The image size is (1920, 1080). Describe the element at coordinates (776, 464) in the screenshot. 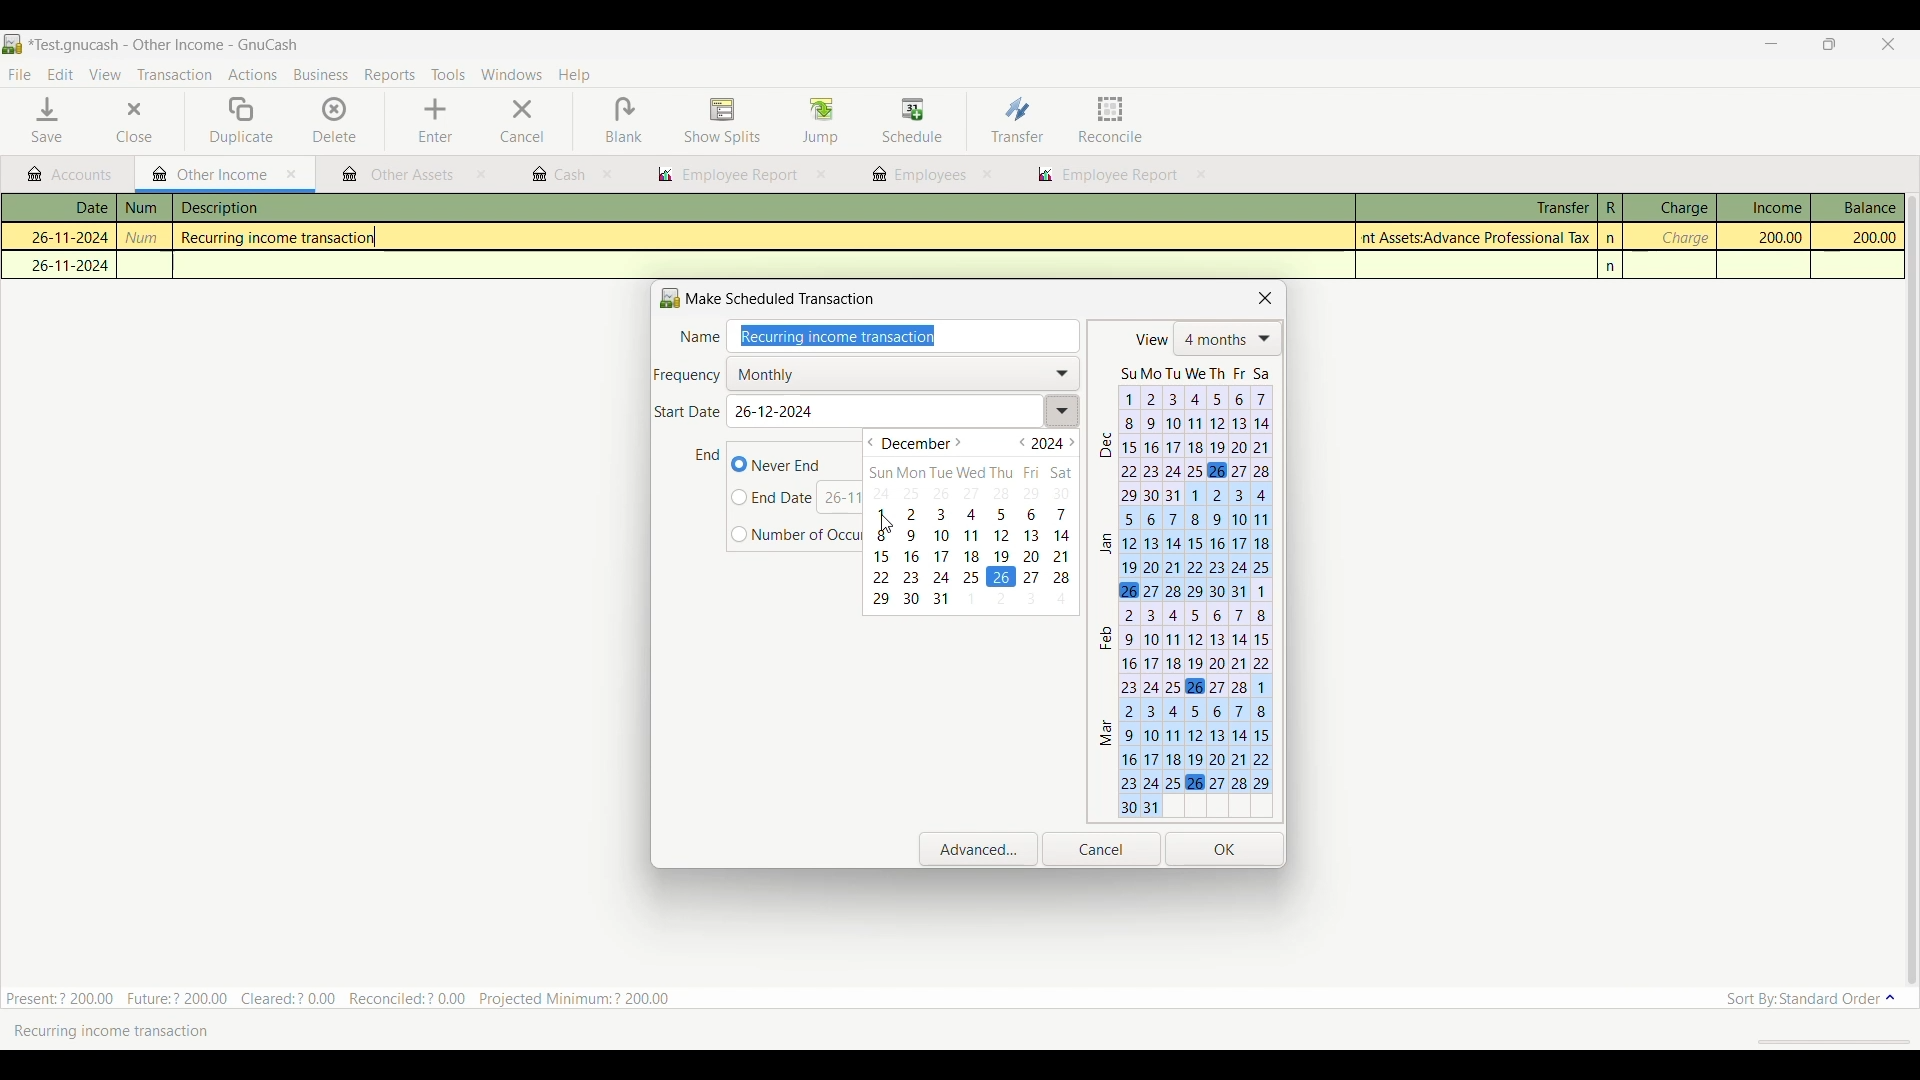

I see `Never end transaction, current selection` at that location.